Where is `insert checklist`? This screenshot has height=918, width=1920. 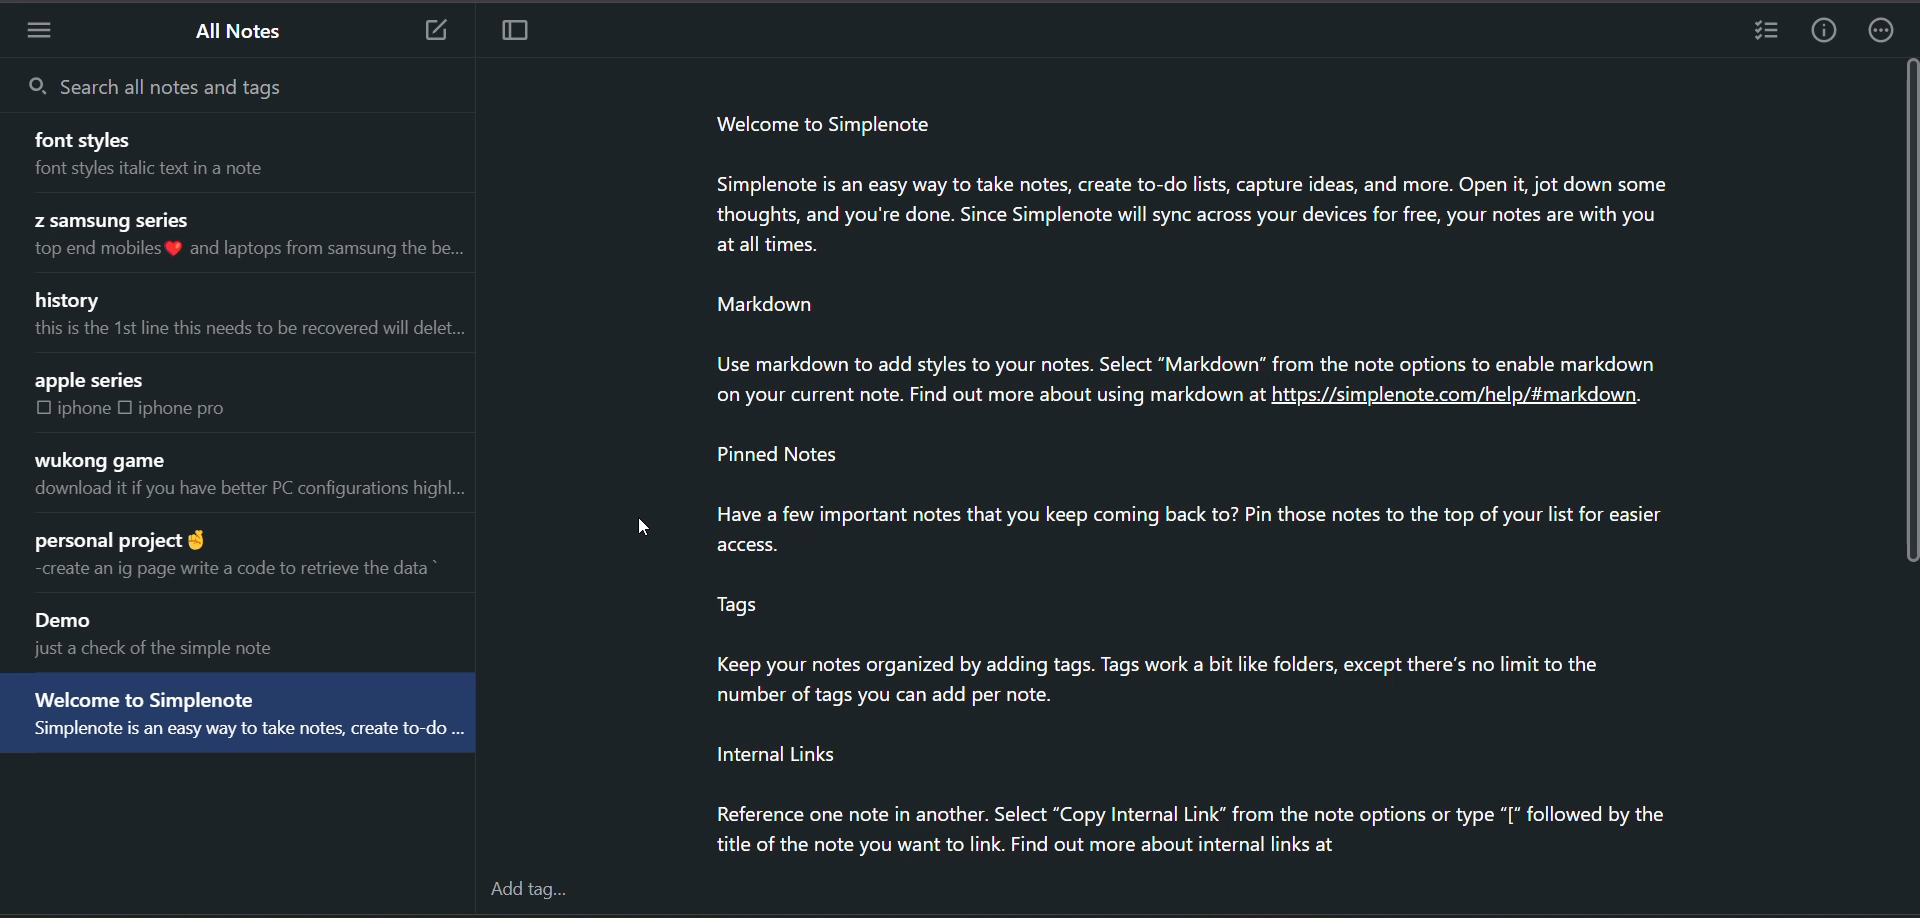
insert checklist is located at coordinates (1768, 30).